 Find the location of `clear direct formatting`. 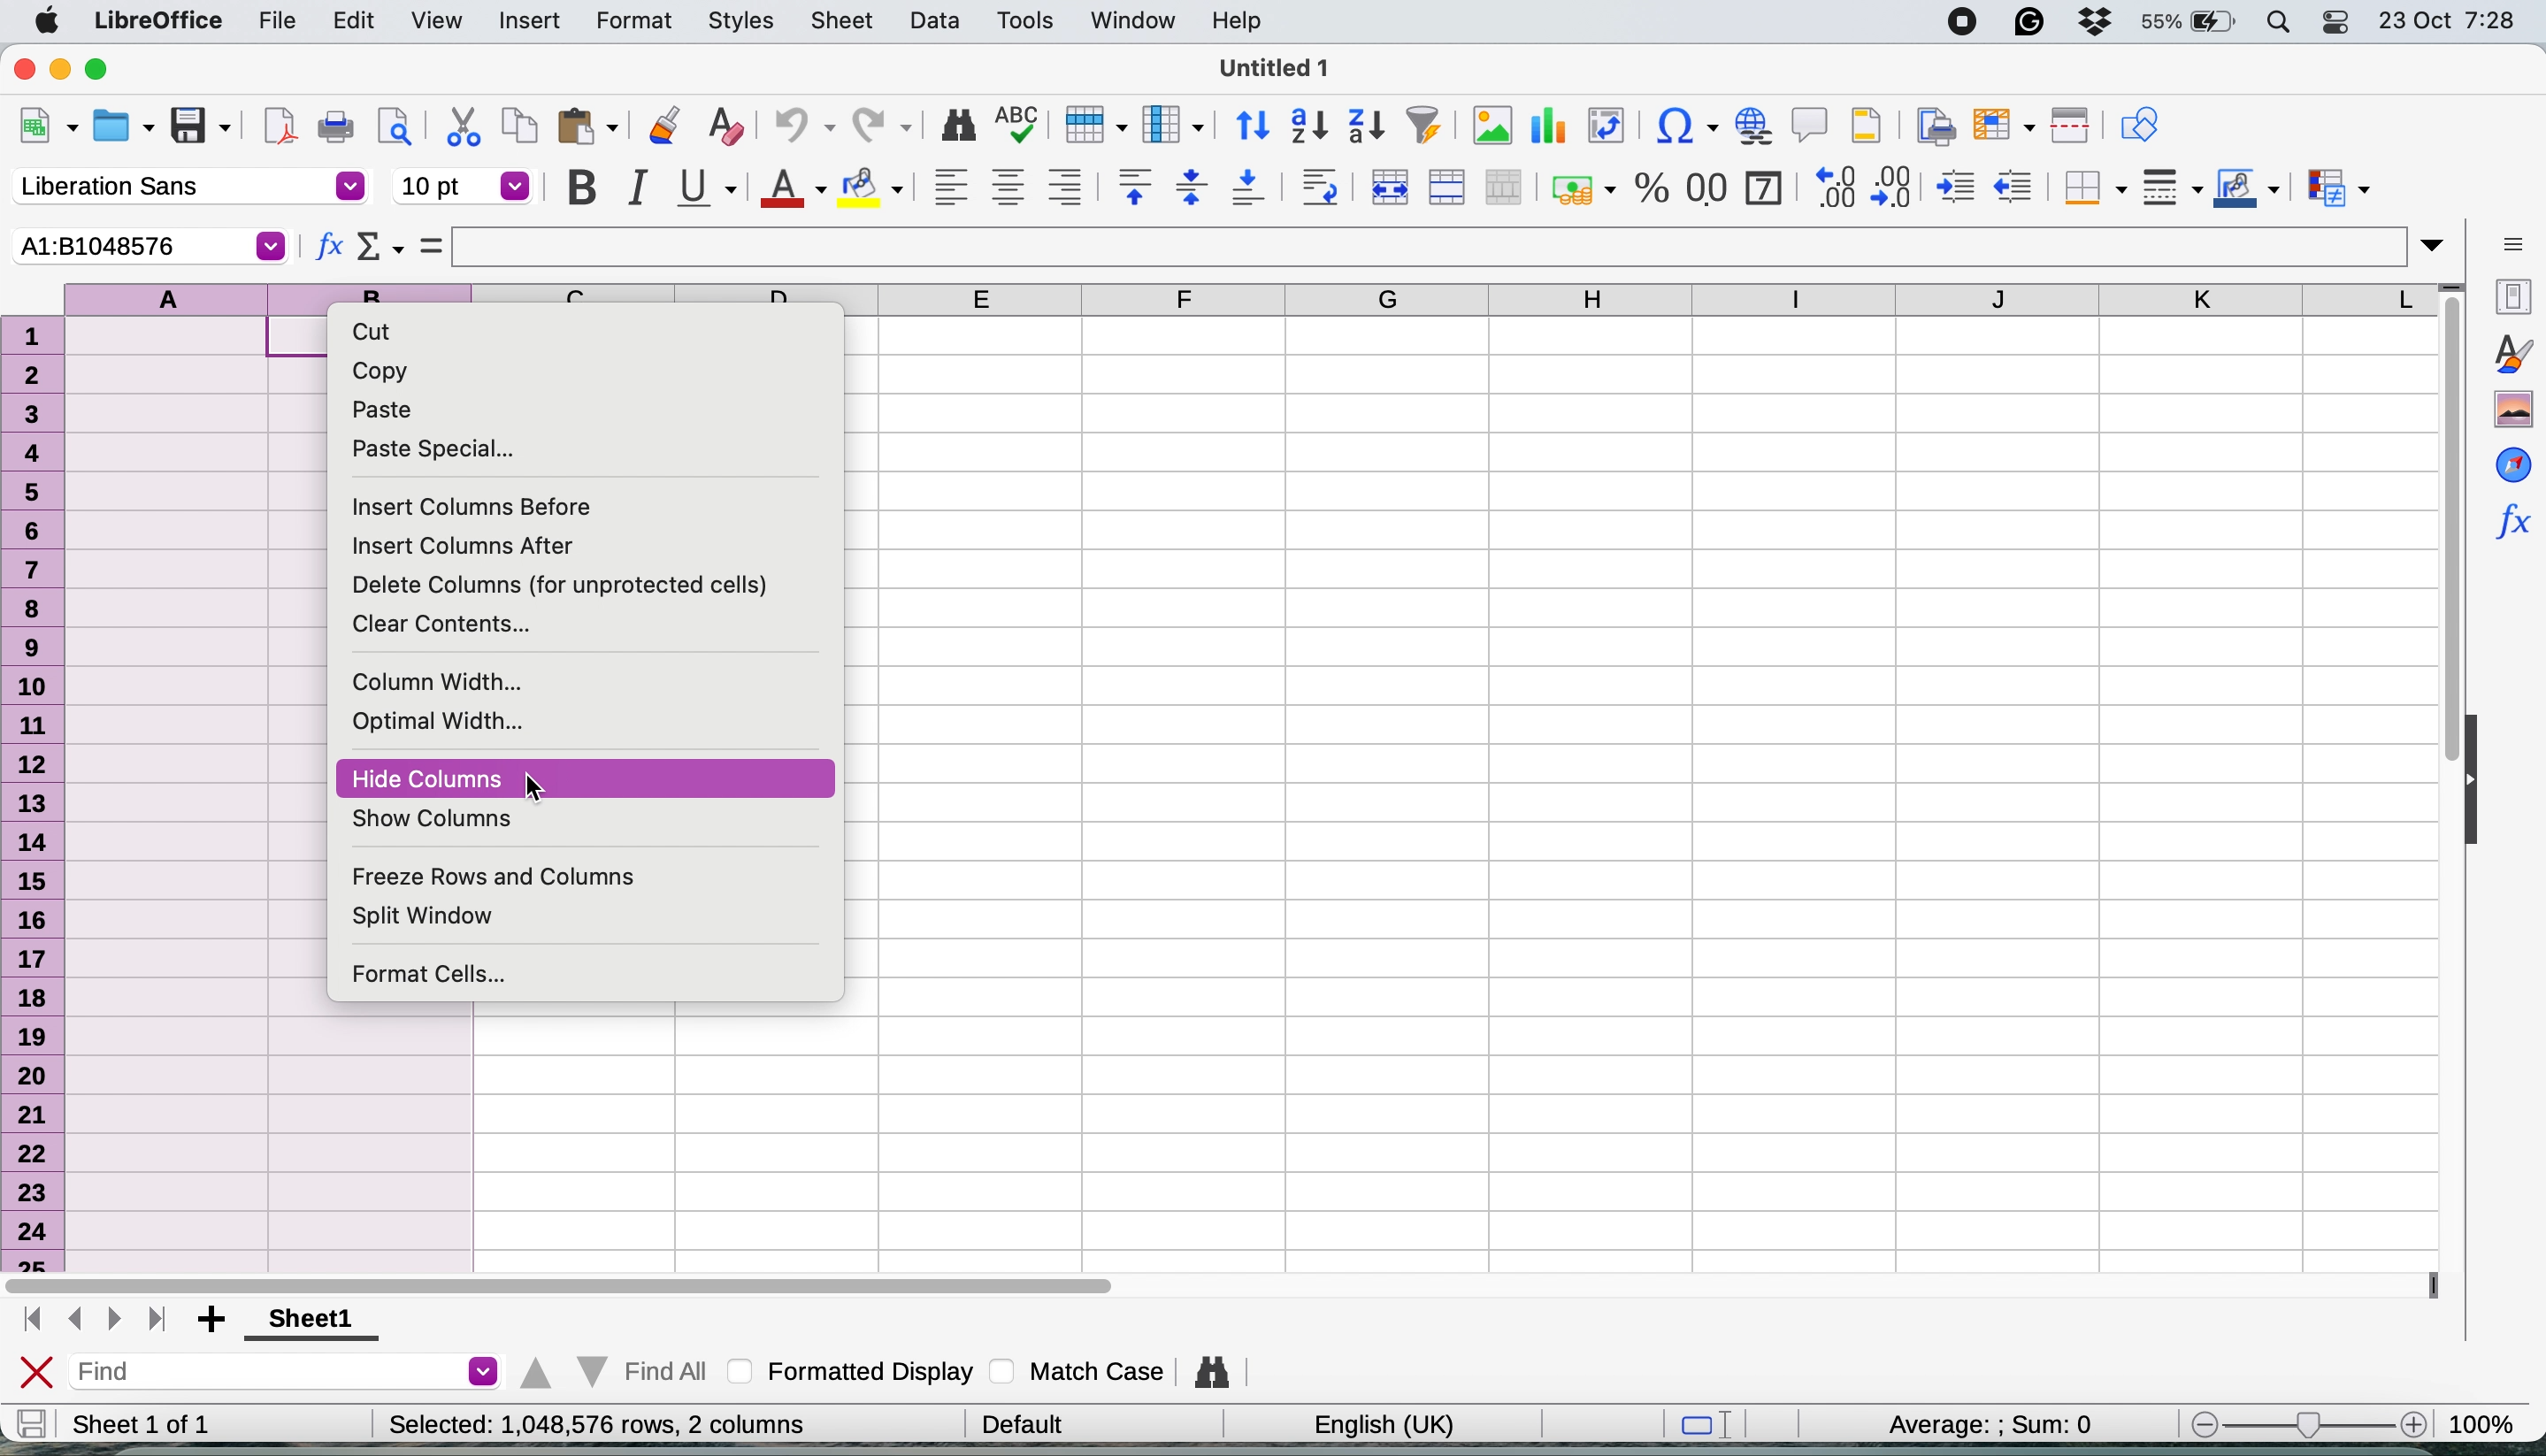

clear direct formatting is located at coordinates (725, 124).